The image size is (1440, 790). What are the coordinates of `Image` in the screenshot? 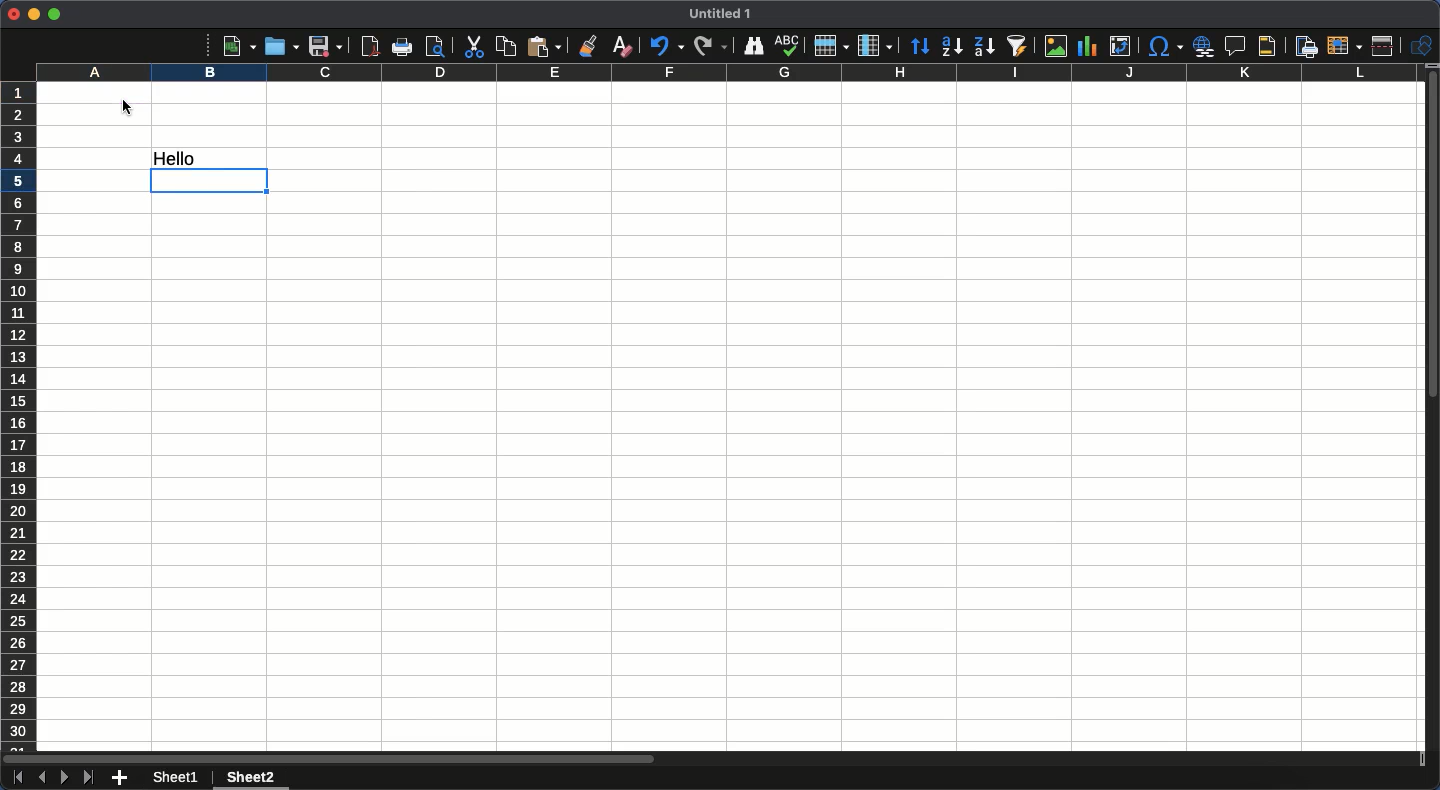 It's located at (1051, 46).